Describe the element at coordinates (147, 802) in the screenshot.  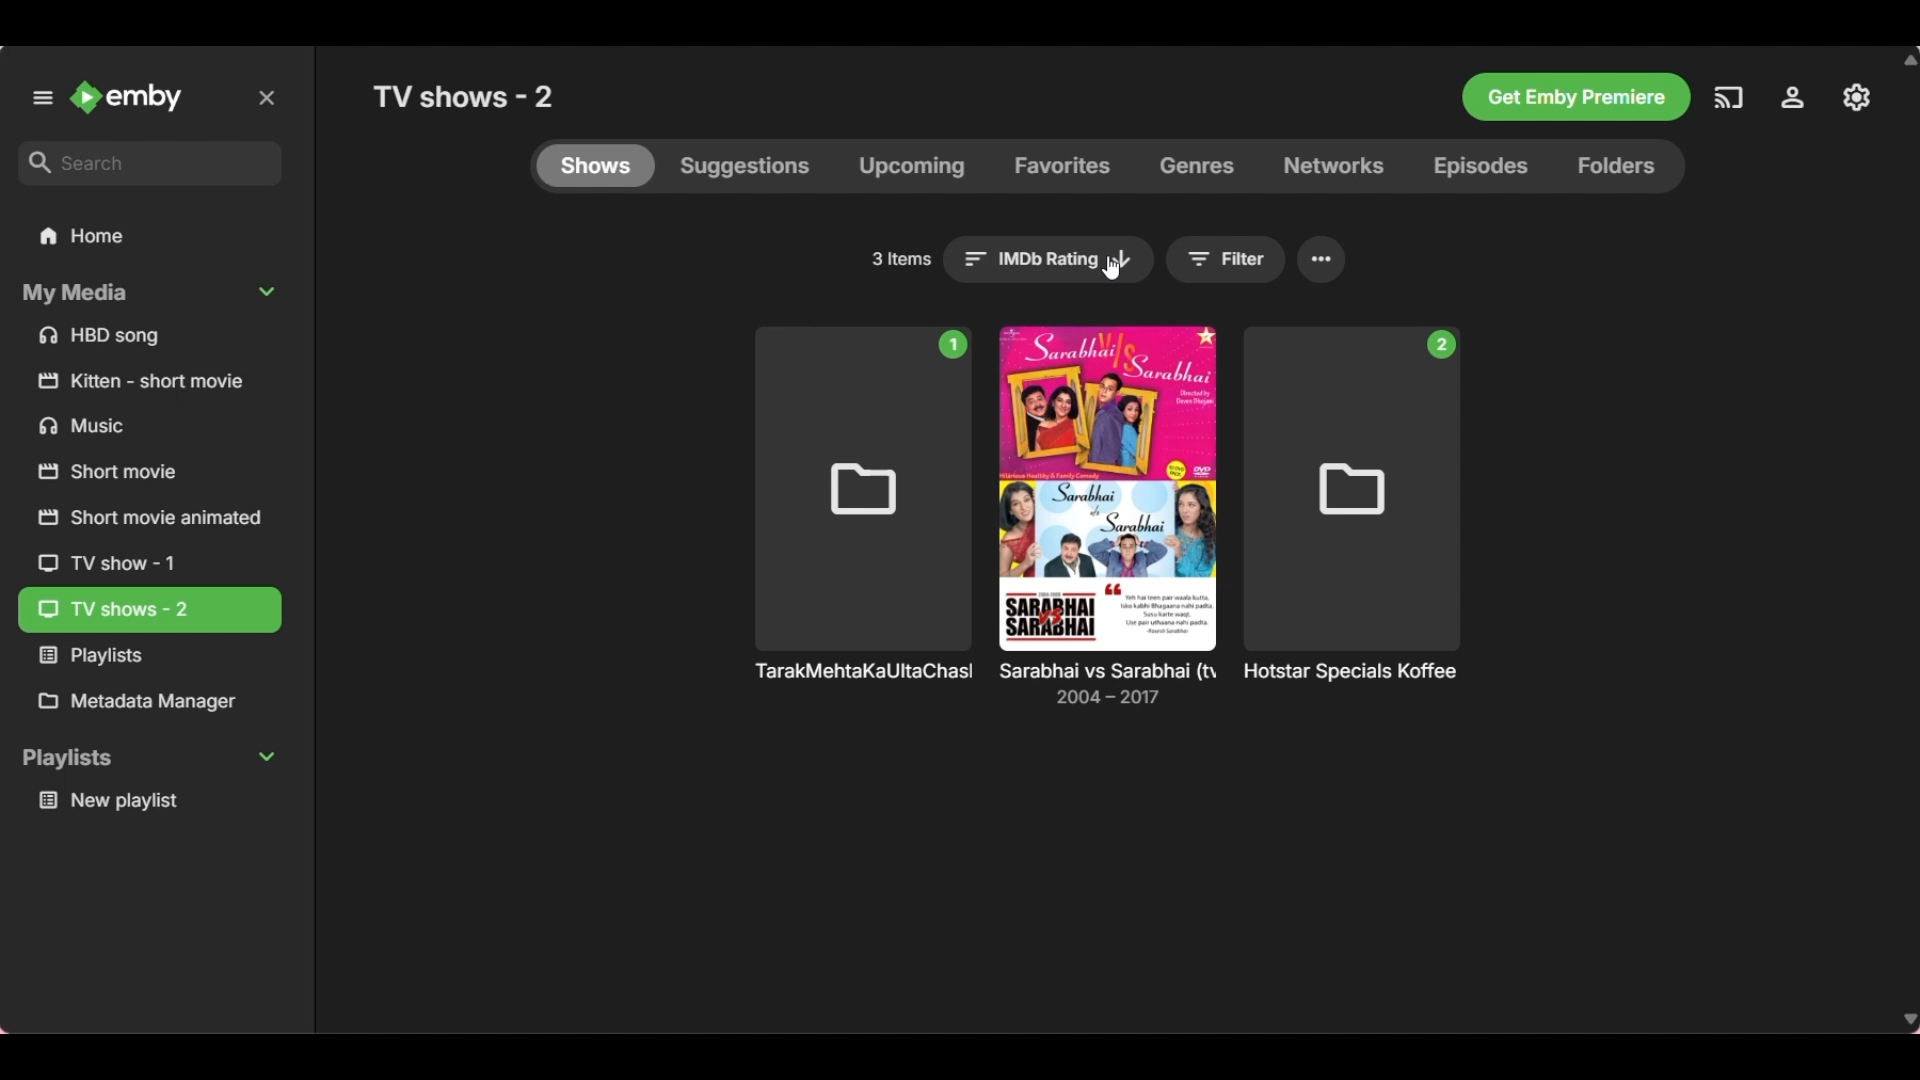
I see `Media under Playlists` at that location.